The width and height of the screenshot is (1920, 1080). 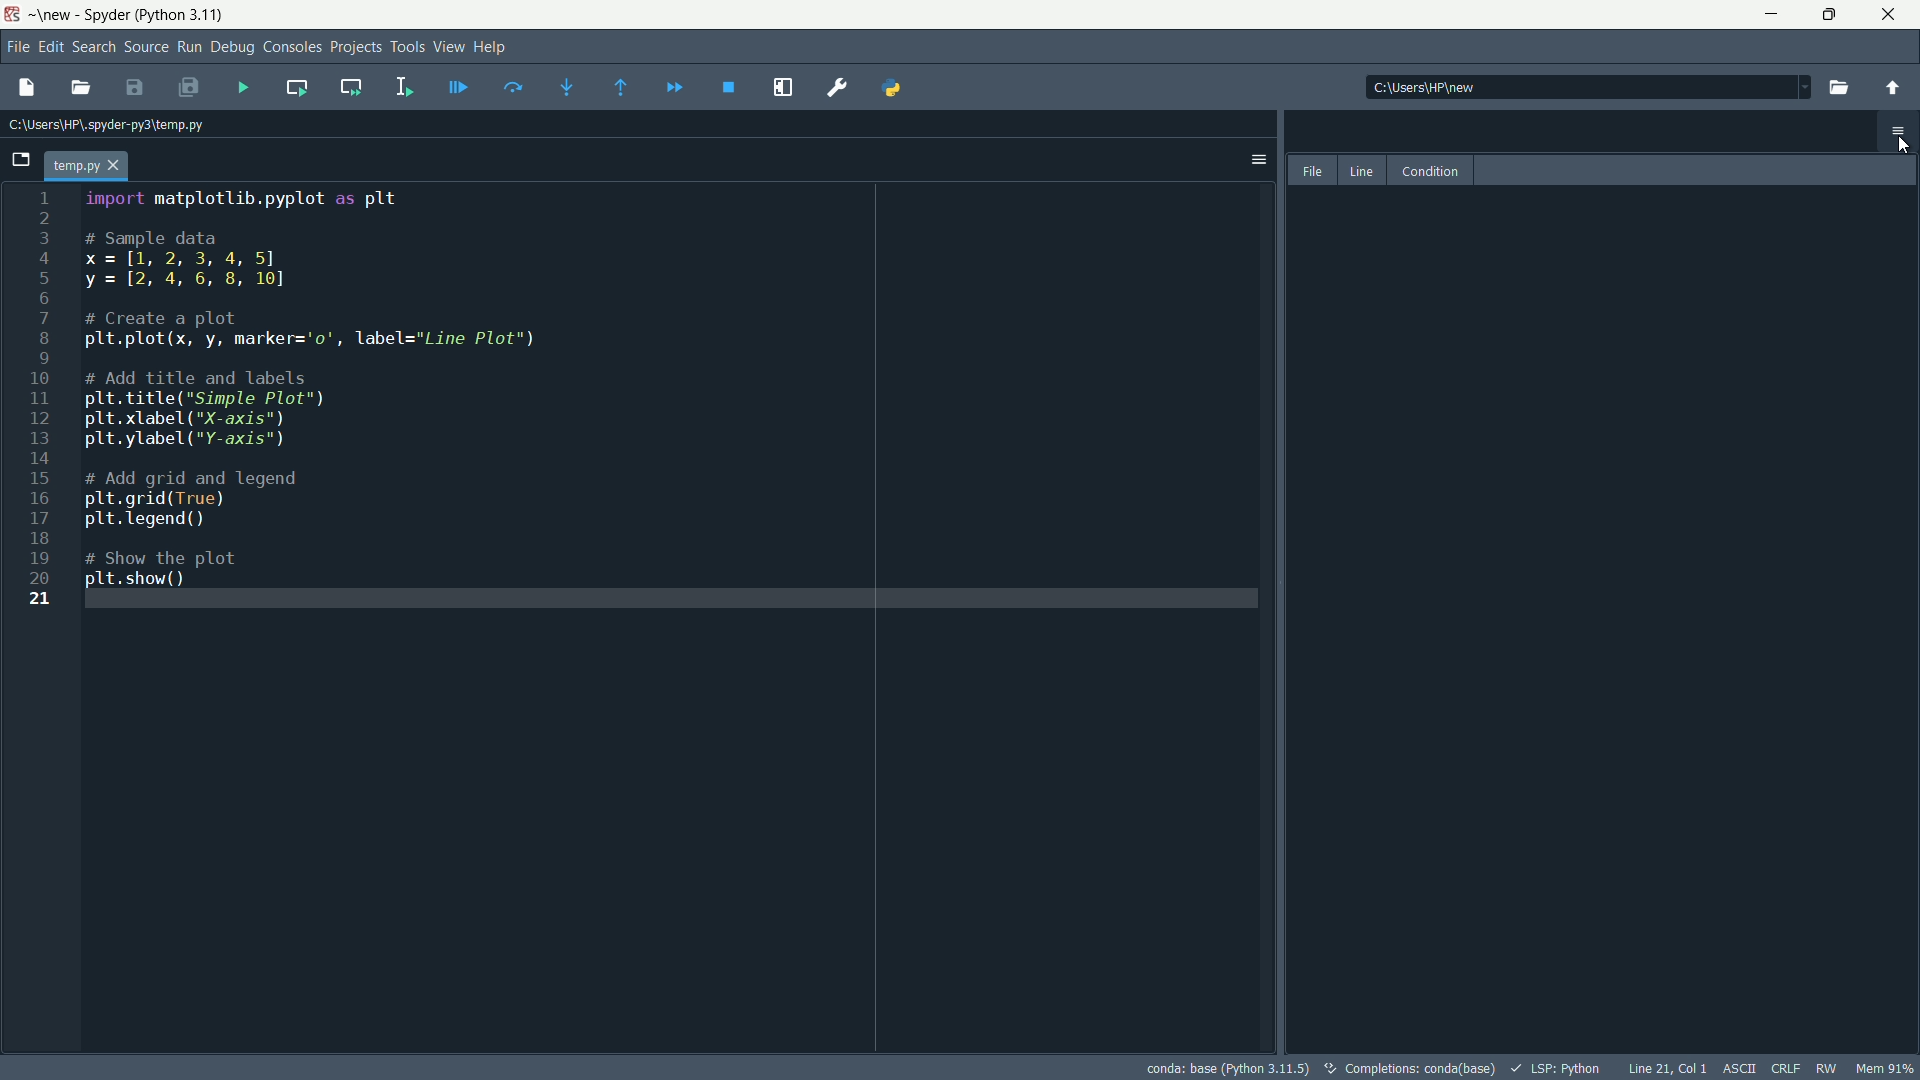 What do you see at coordinates (293, 87) in the screenshot?
I see `run current cell` at bounding box center [293, 87].